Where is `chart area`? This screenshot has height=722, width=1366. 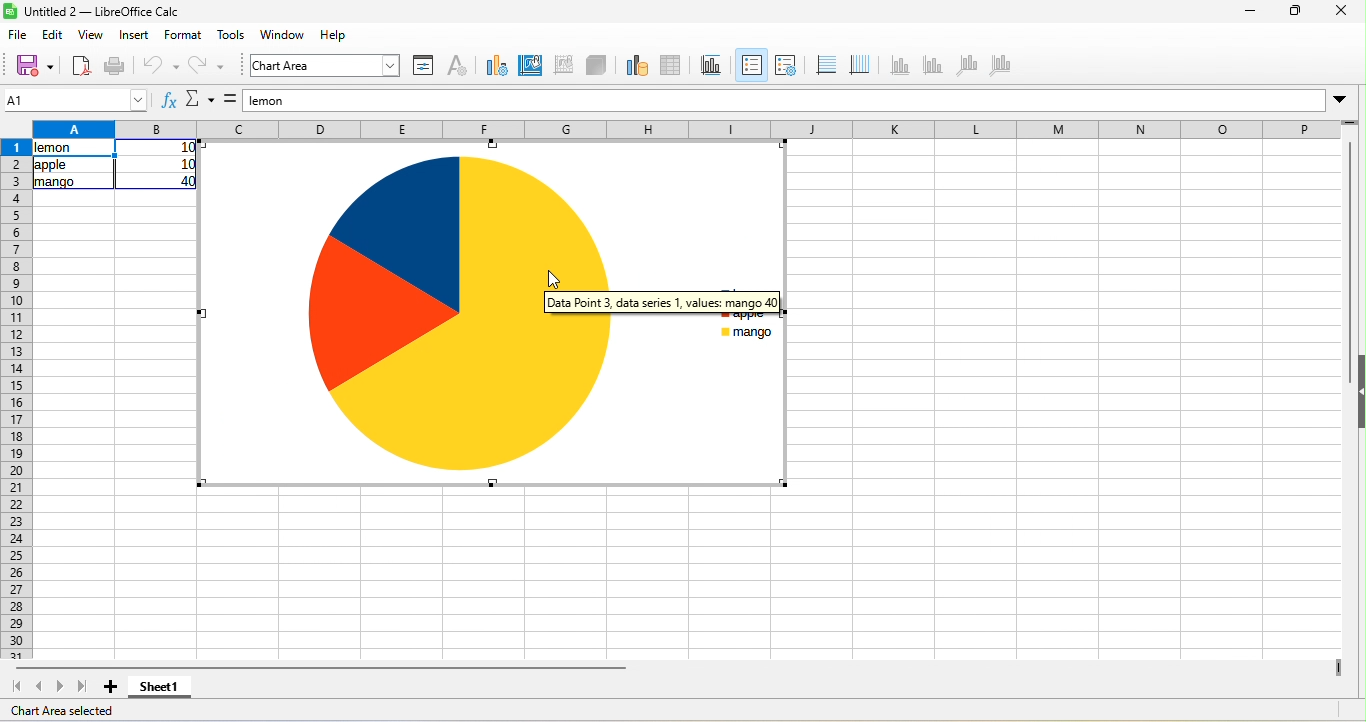 chart area is located at coordinates (325, 66).